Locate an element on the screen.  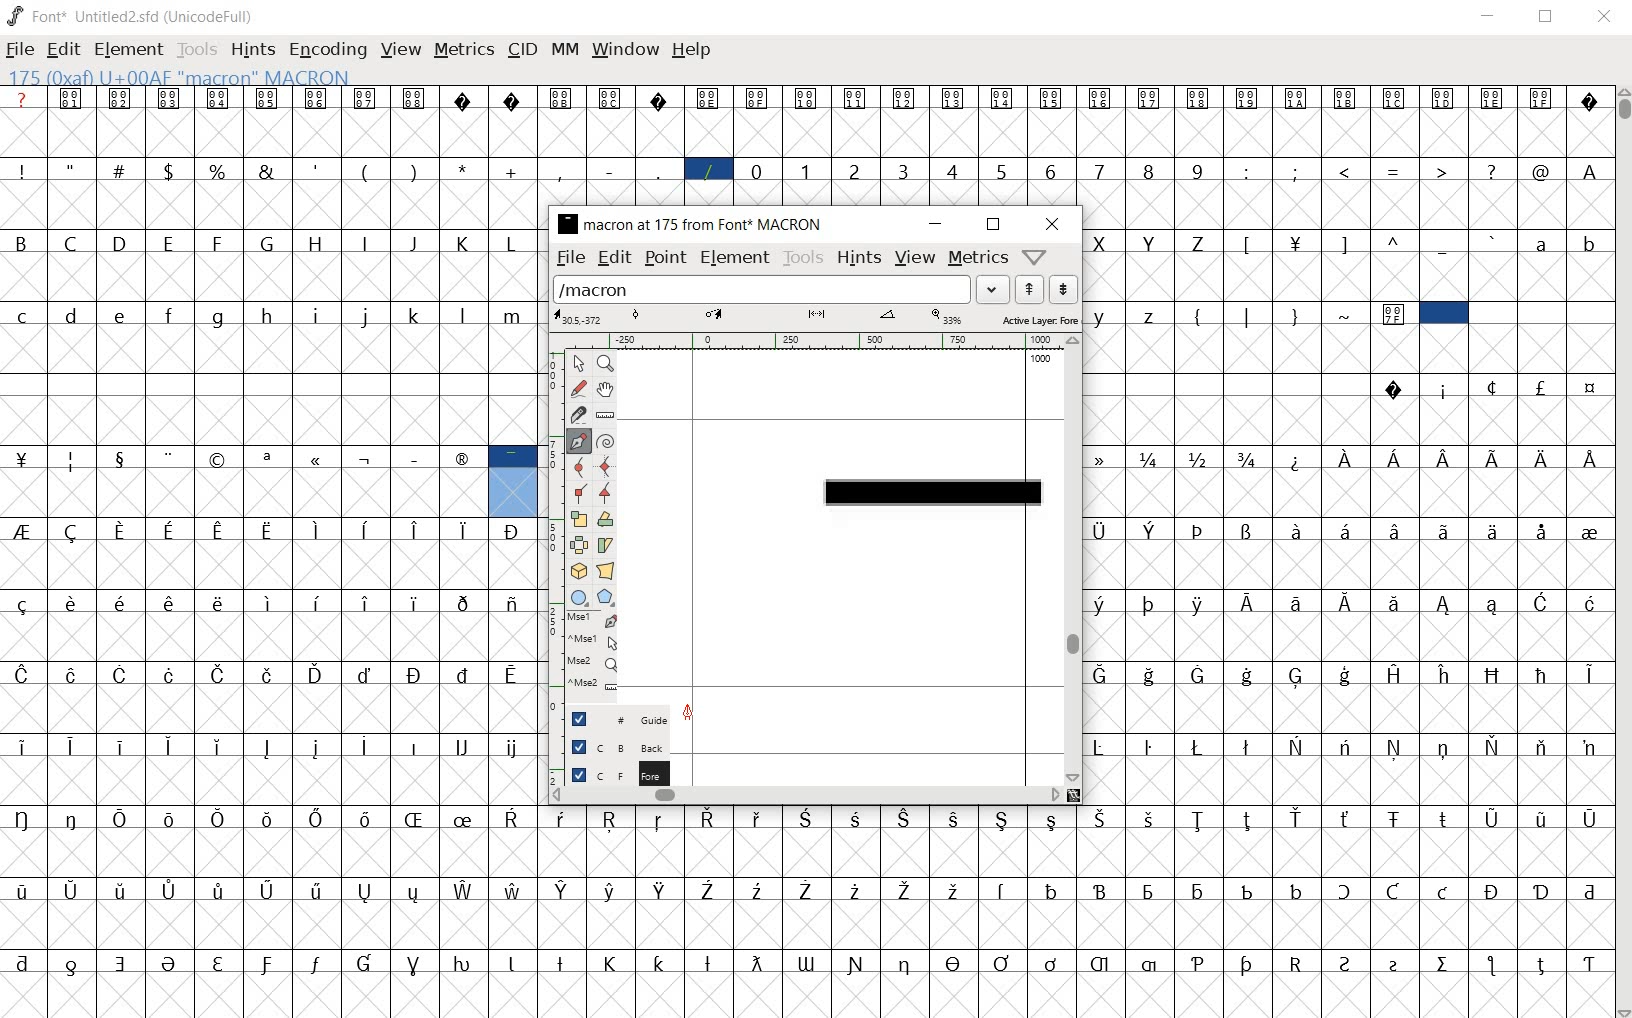
Symbol is located at coordinates (514, 674).